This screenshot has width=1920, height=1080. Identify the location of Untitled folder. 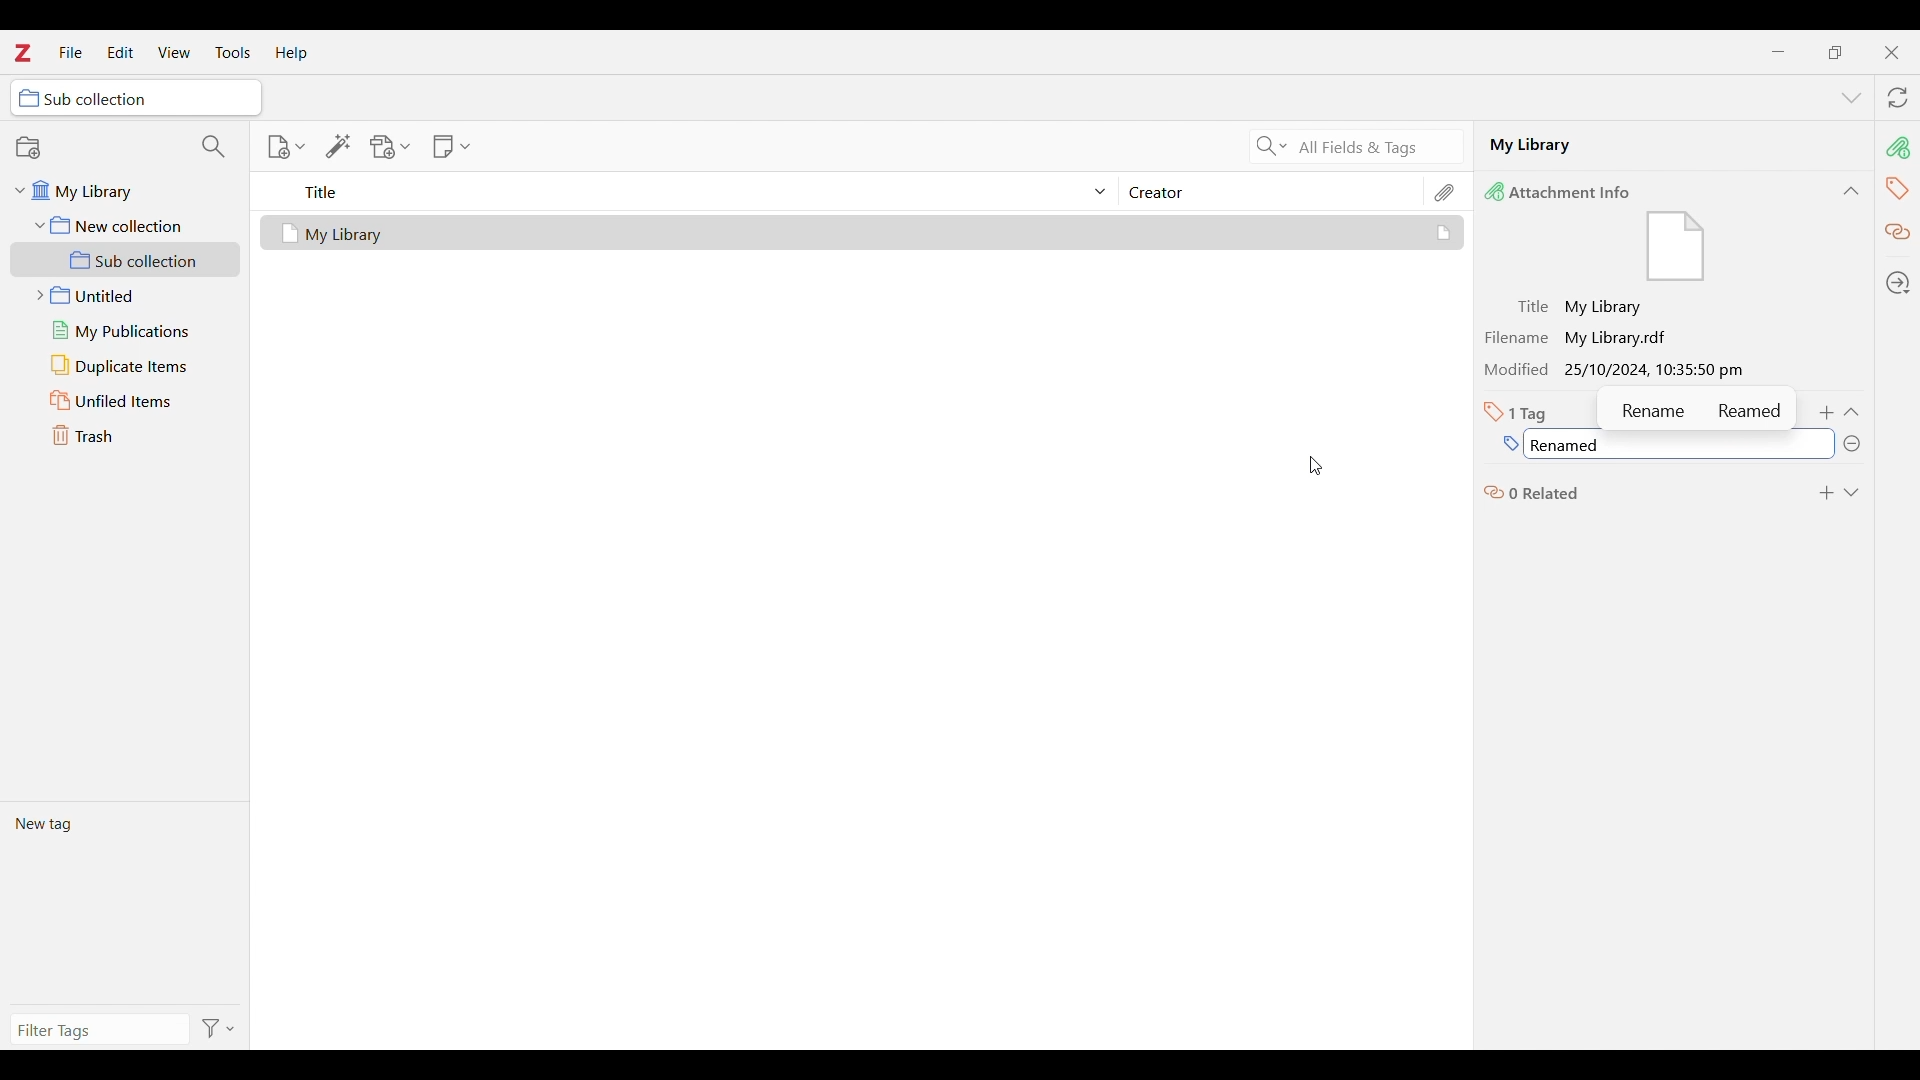
(121, 293).